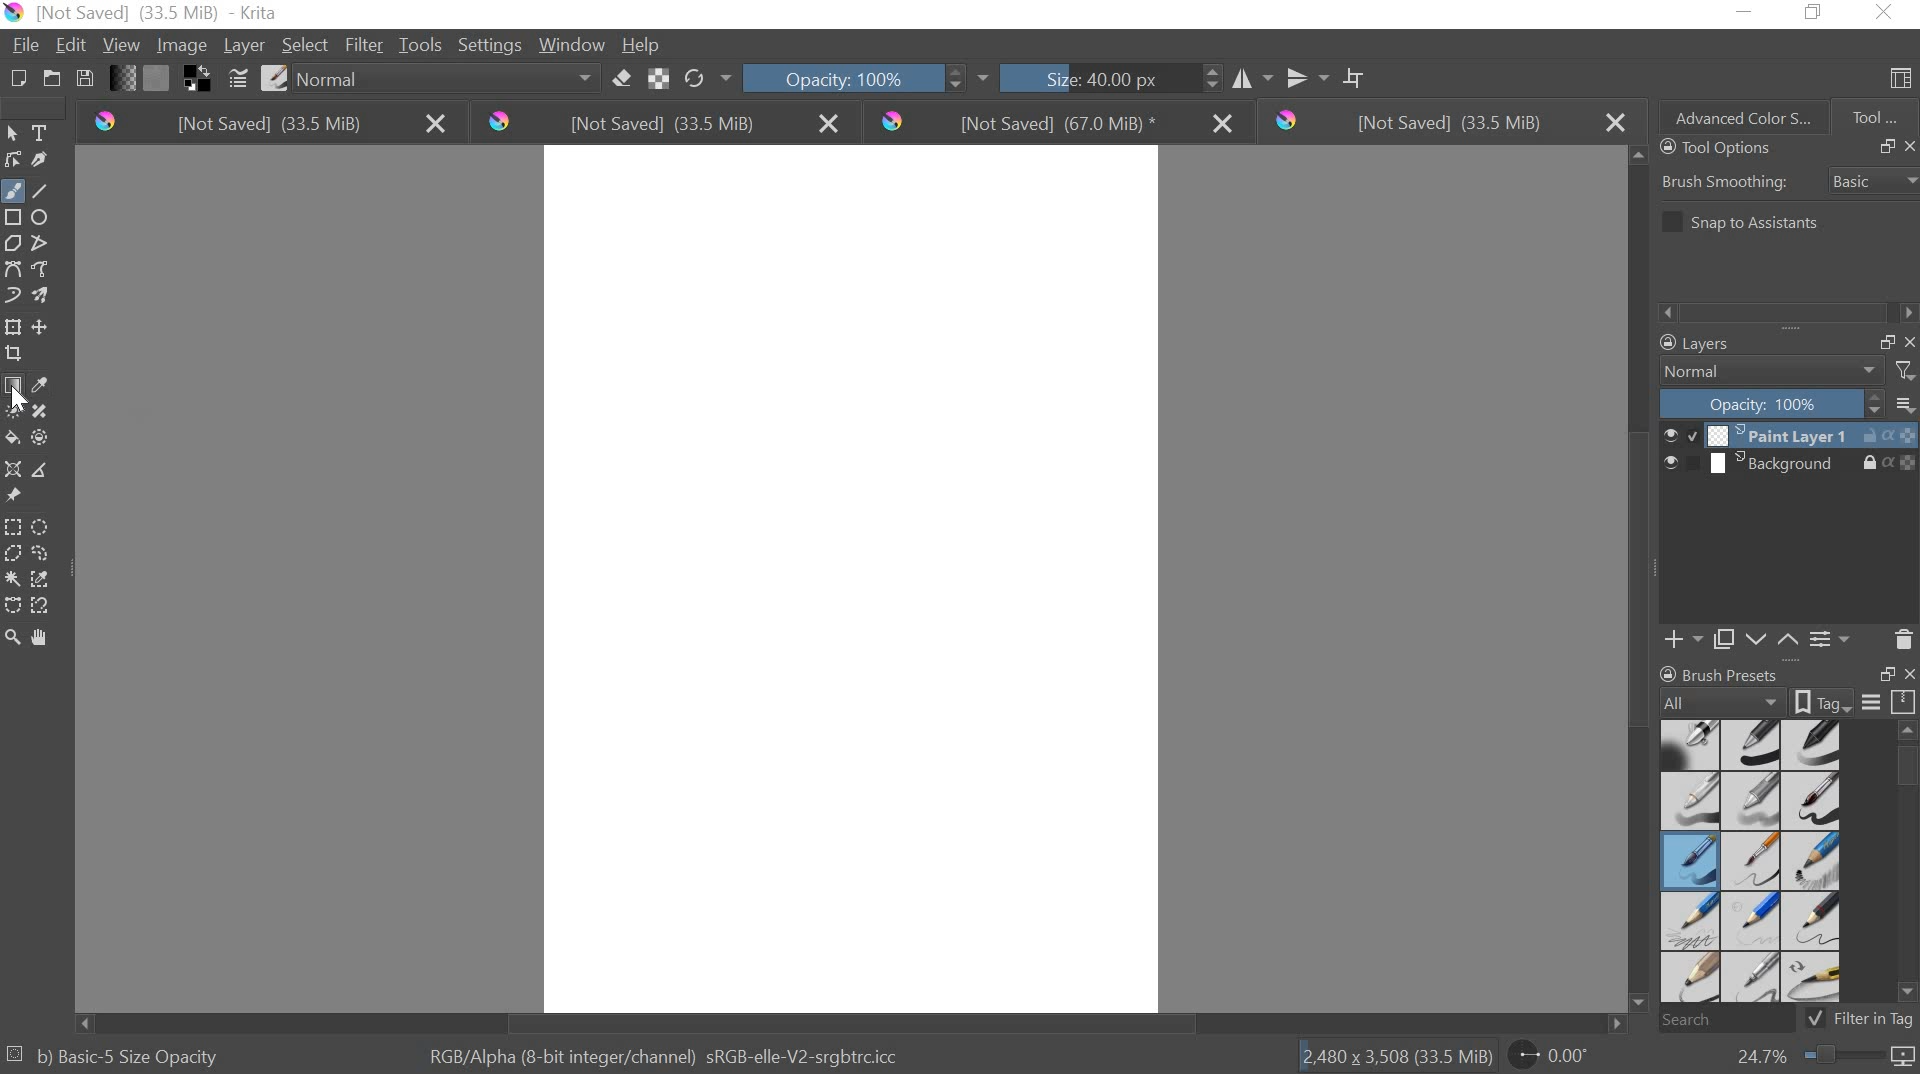 This screenshot has height=1074, width=1920. I want to click on FILL PATTERNS, so click(161, 76).